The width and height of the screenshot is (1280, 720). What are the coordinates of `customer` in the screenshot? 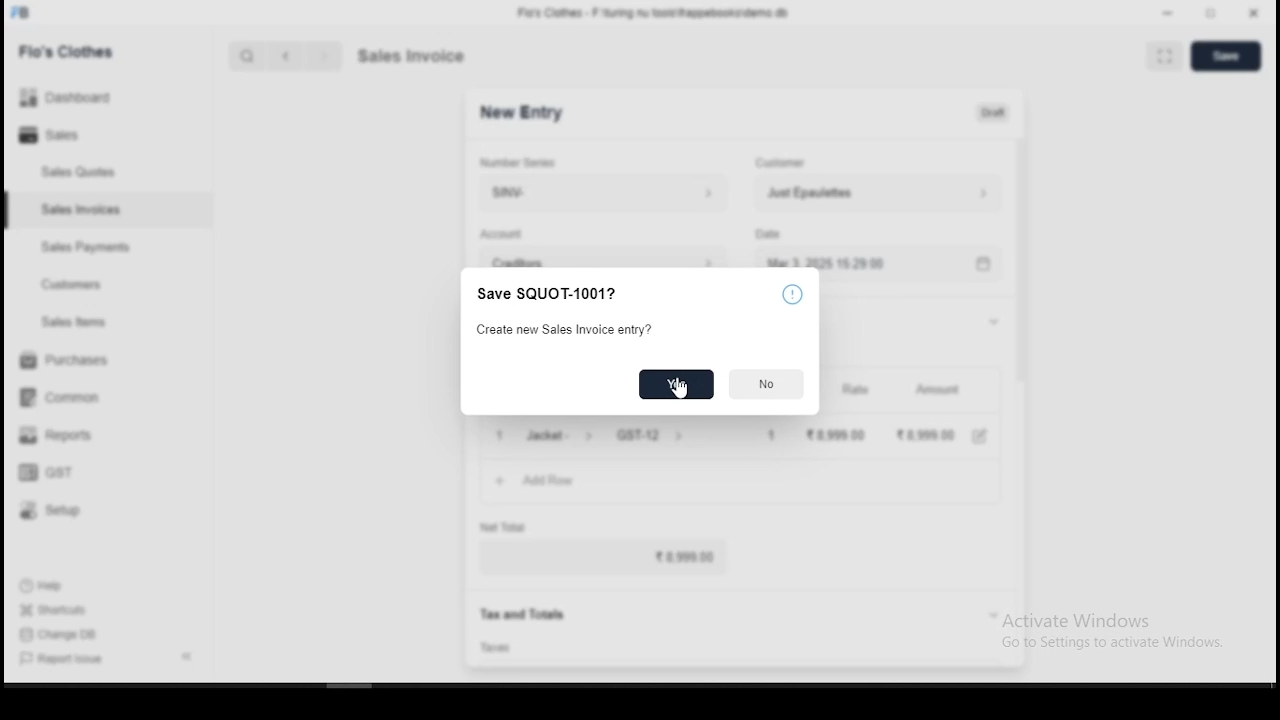 It's located at (787, 158).